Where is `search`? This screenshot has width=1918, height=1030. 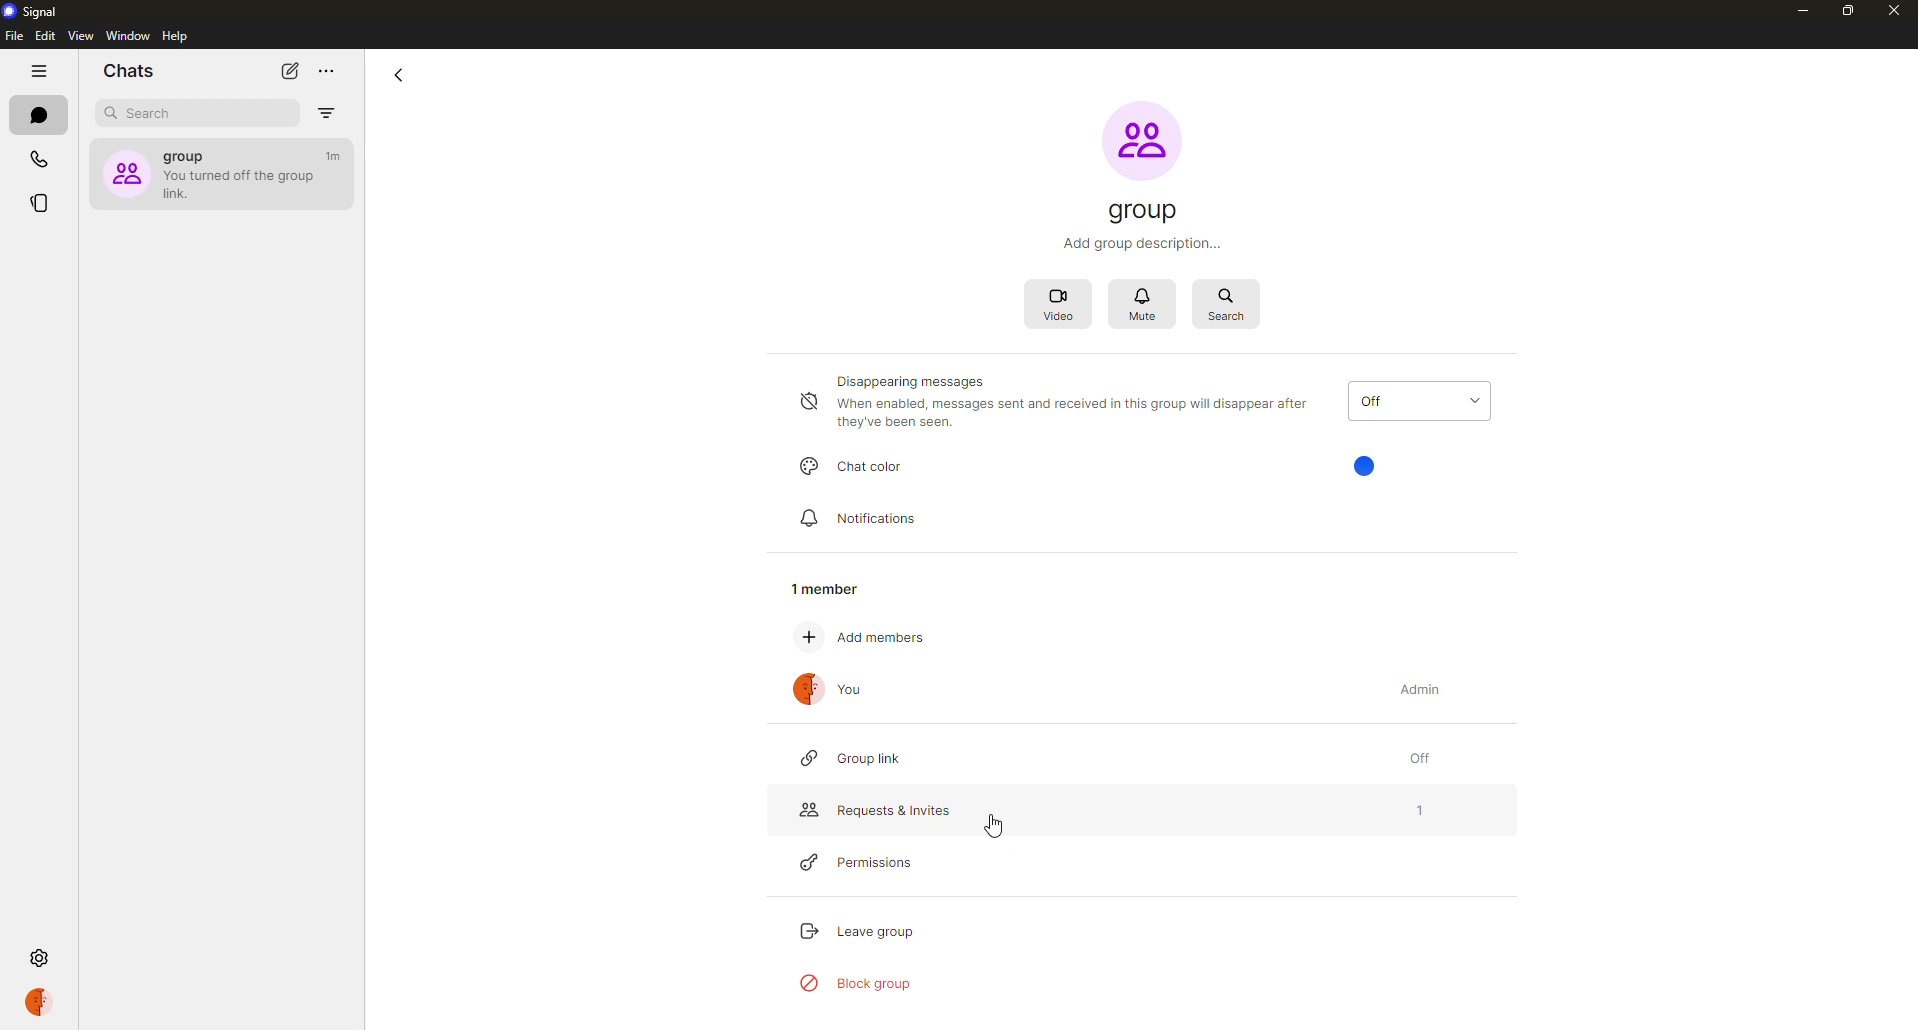
search is located at coordinates (154, 113).